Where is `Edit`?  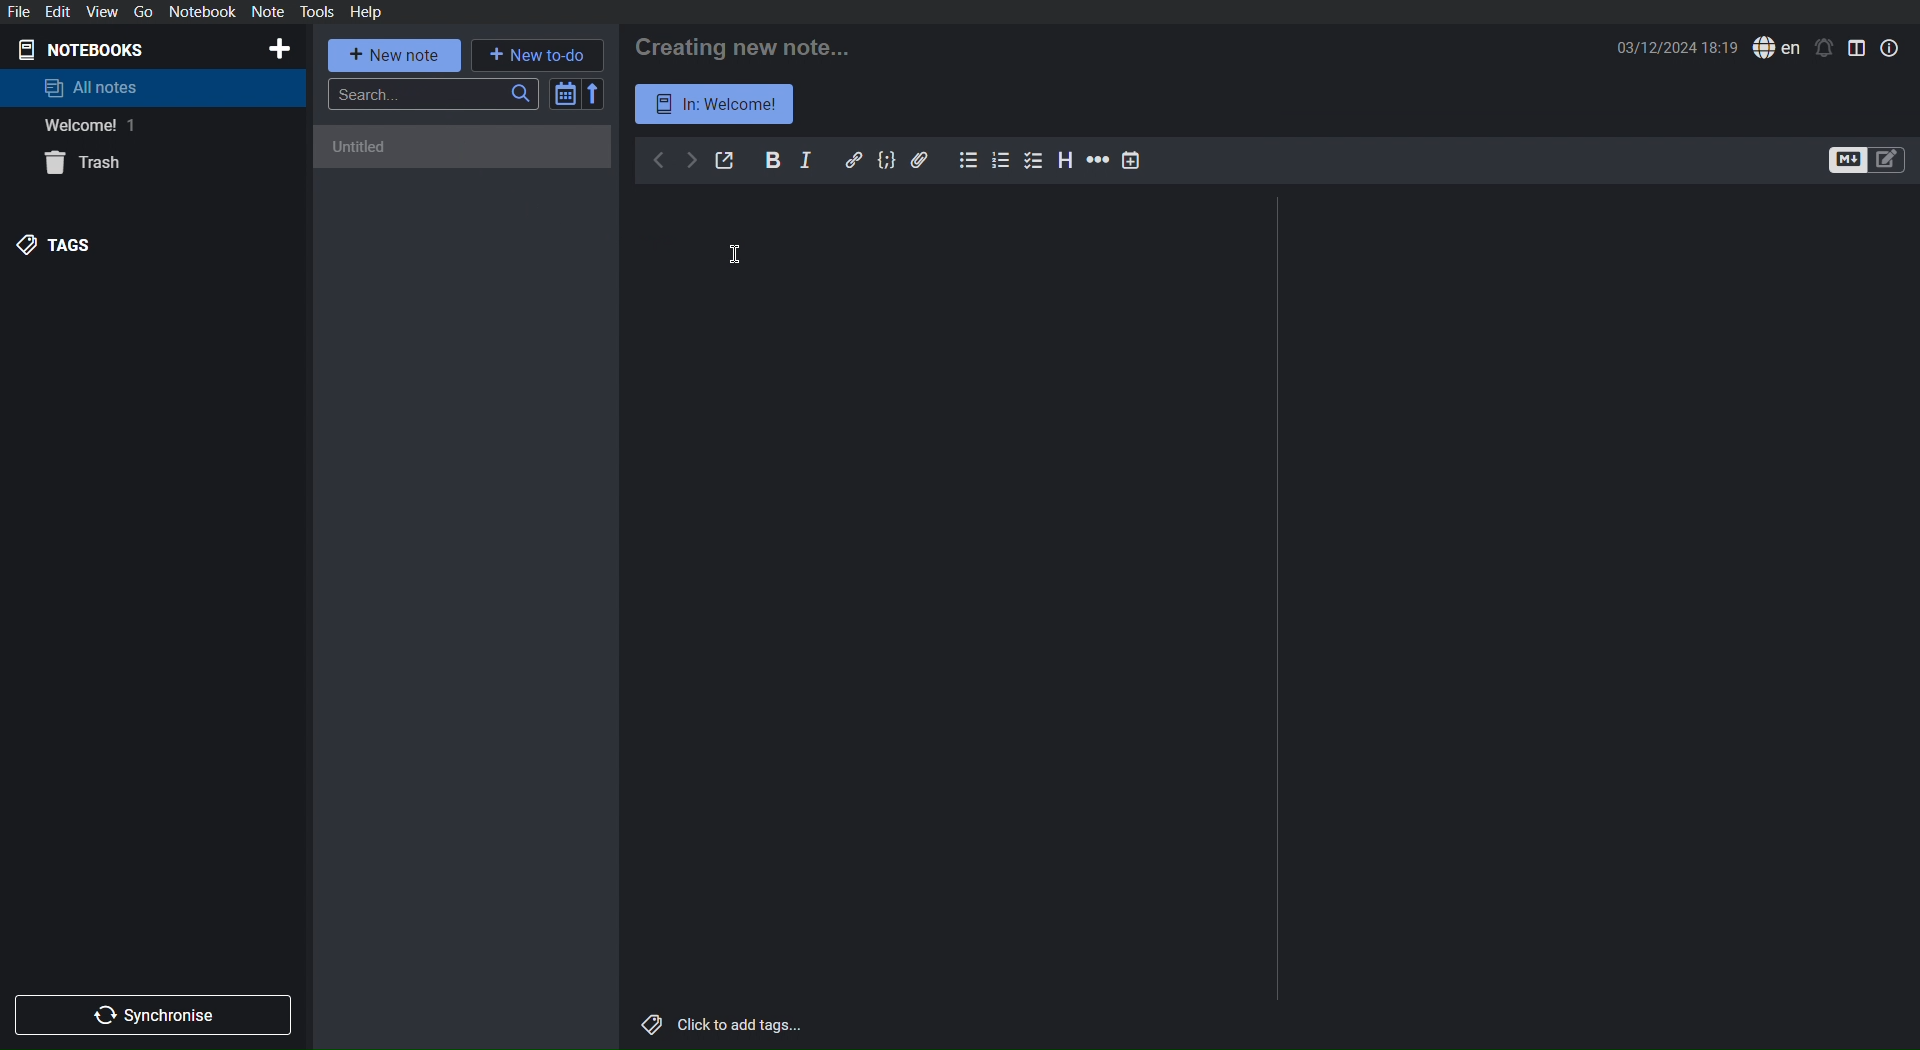
Edit is located at coordinates (61, 11).